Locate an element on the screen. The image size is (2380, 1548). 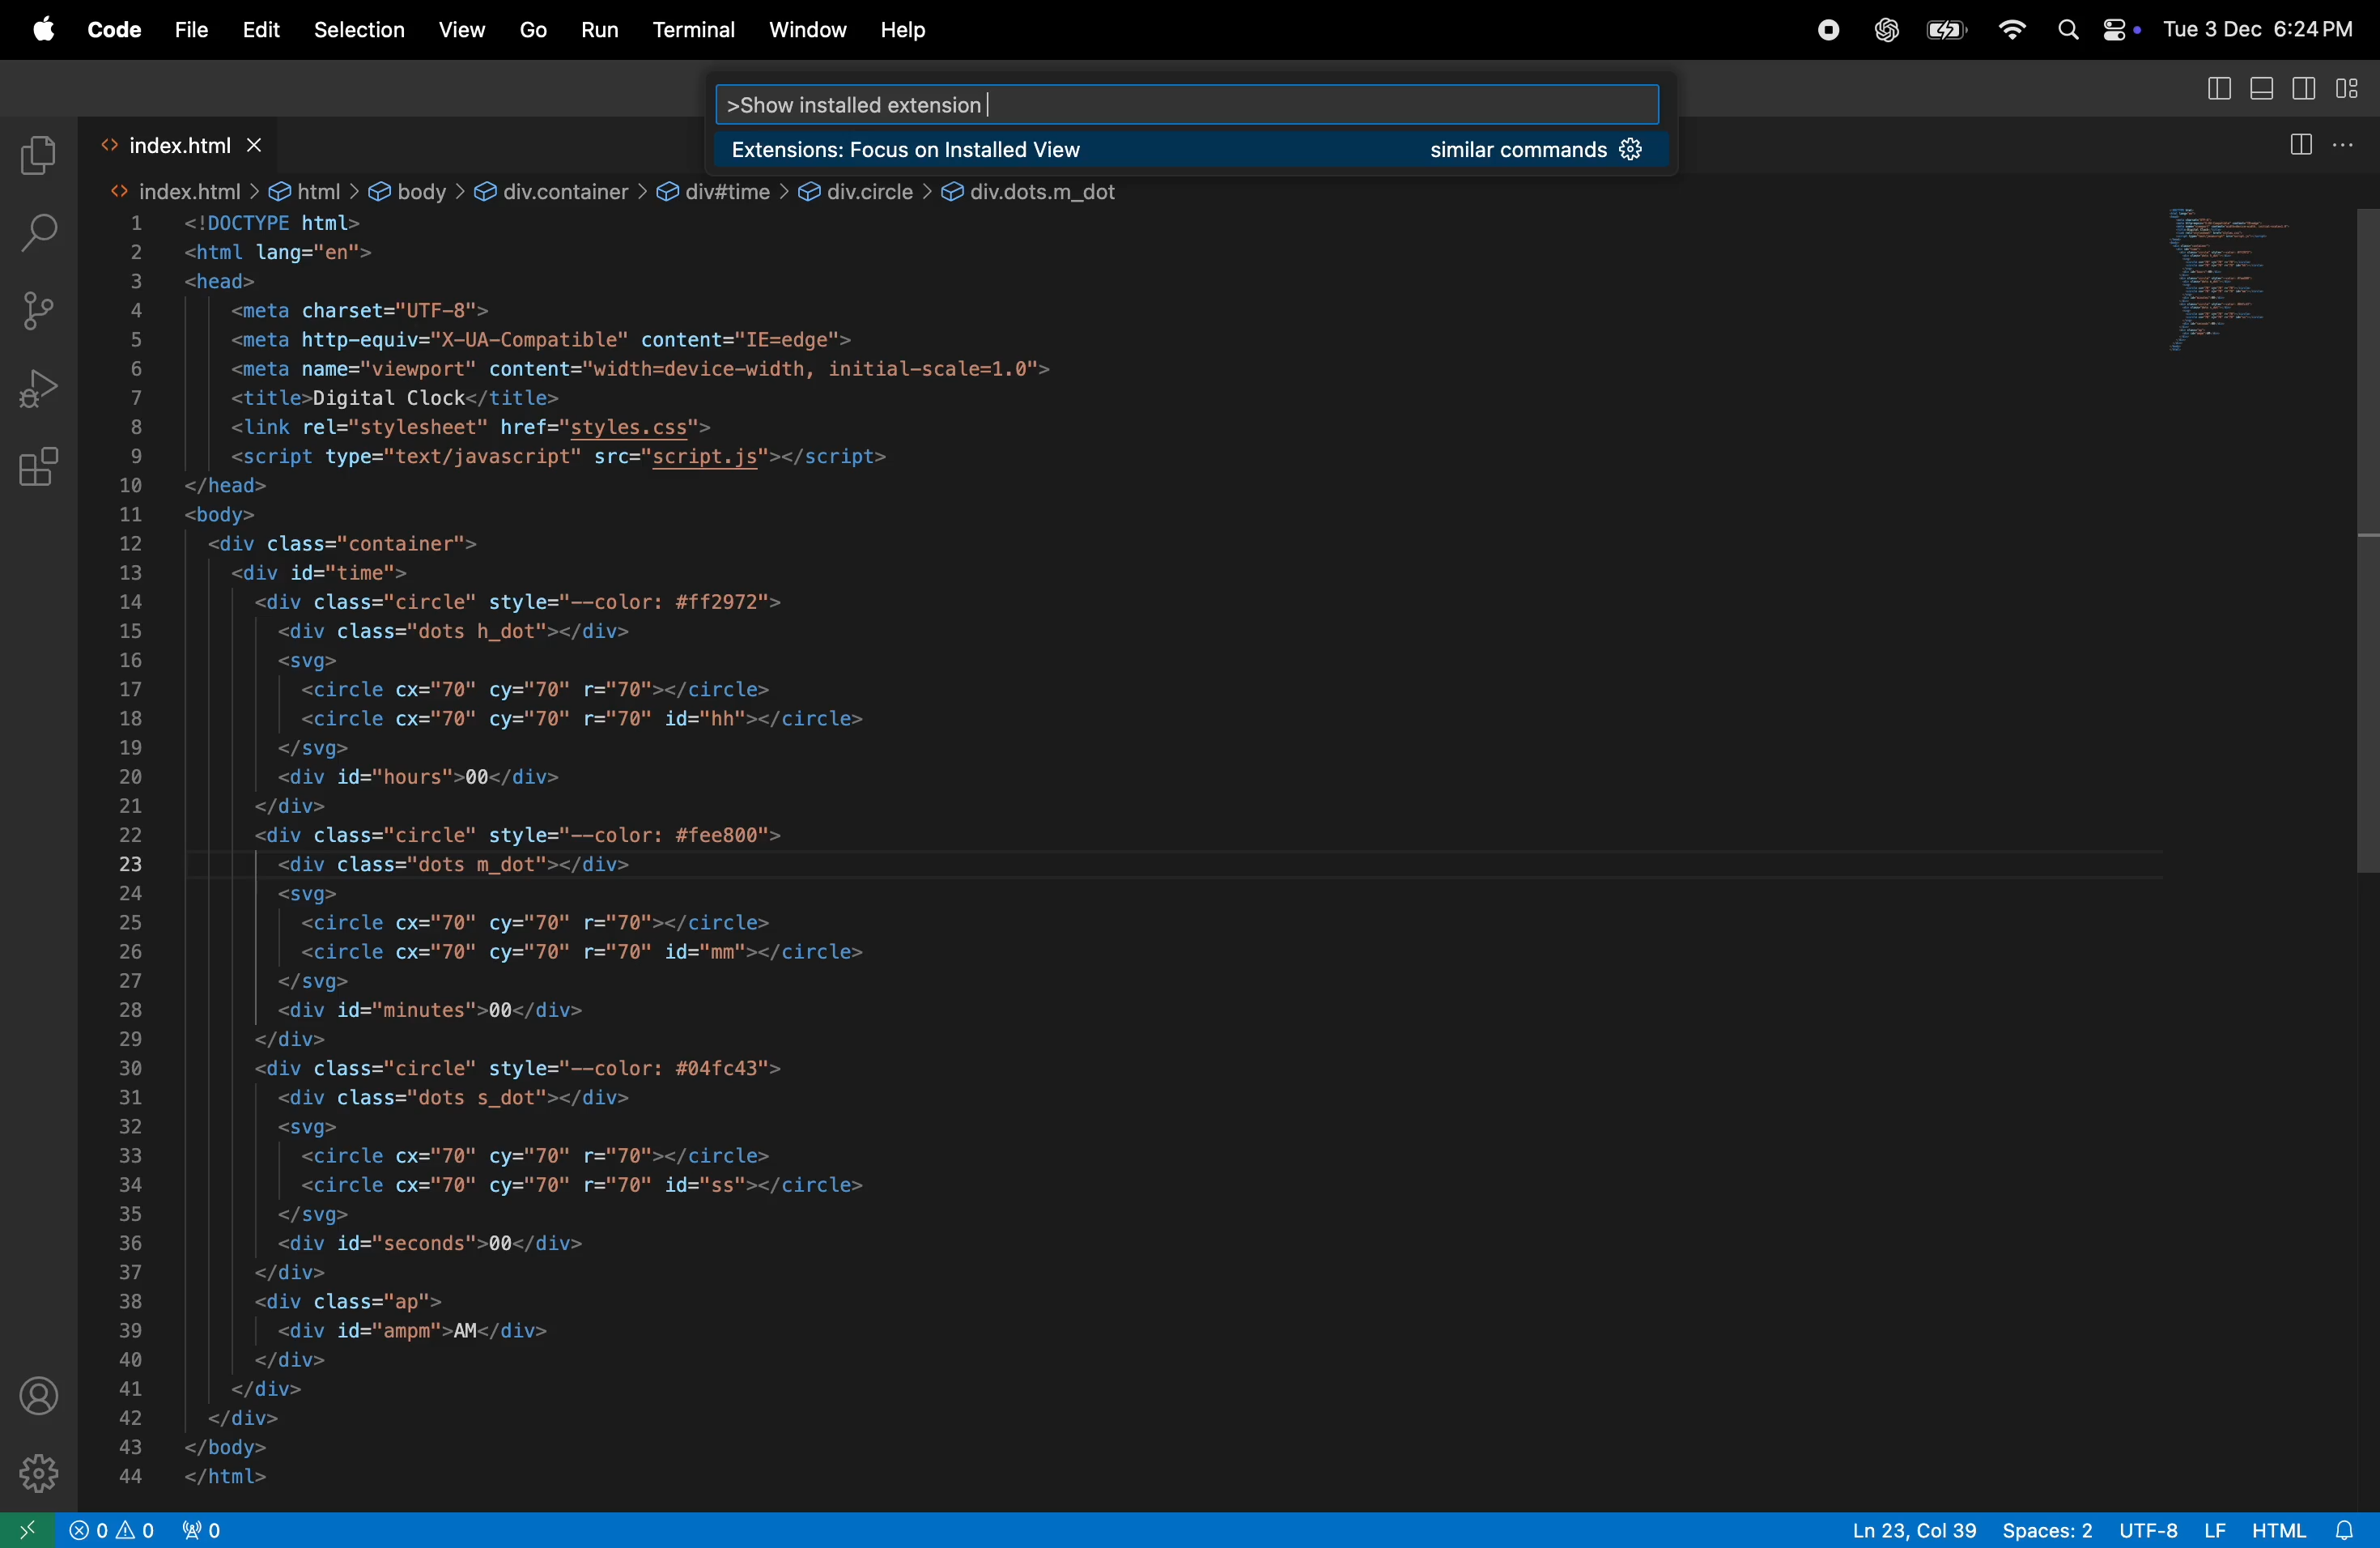
customize layout is located at coordinates (2354, 88).